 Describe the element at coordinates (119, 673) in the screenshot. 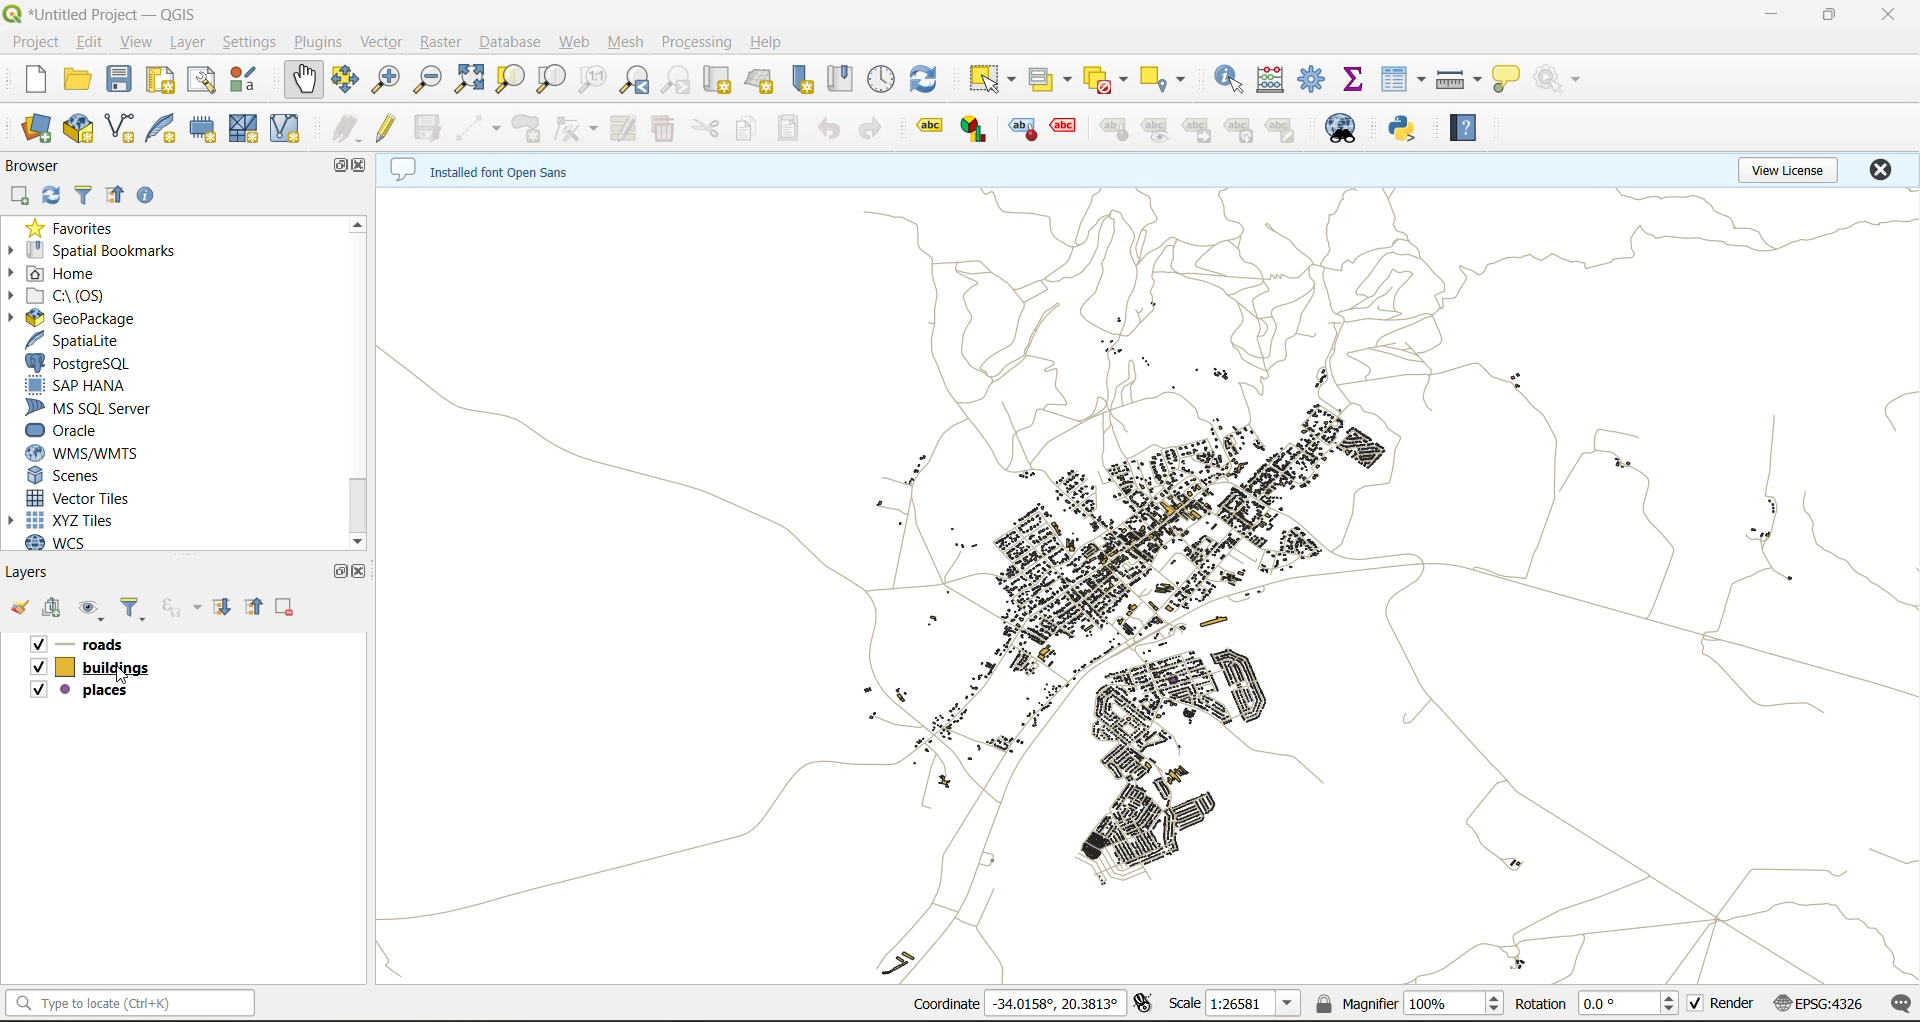

I see `cursor` at that location.